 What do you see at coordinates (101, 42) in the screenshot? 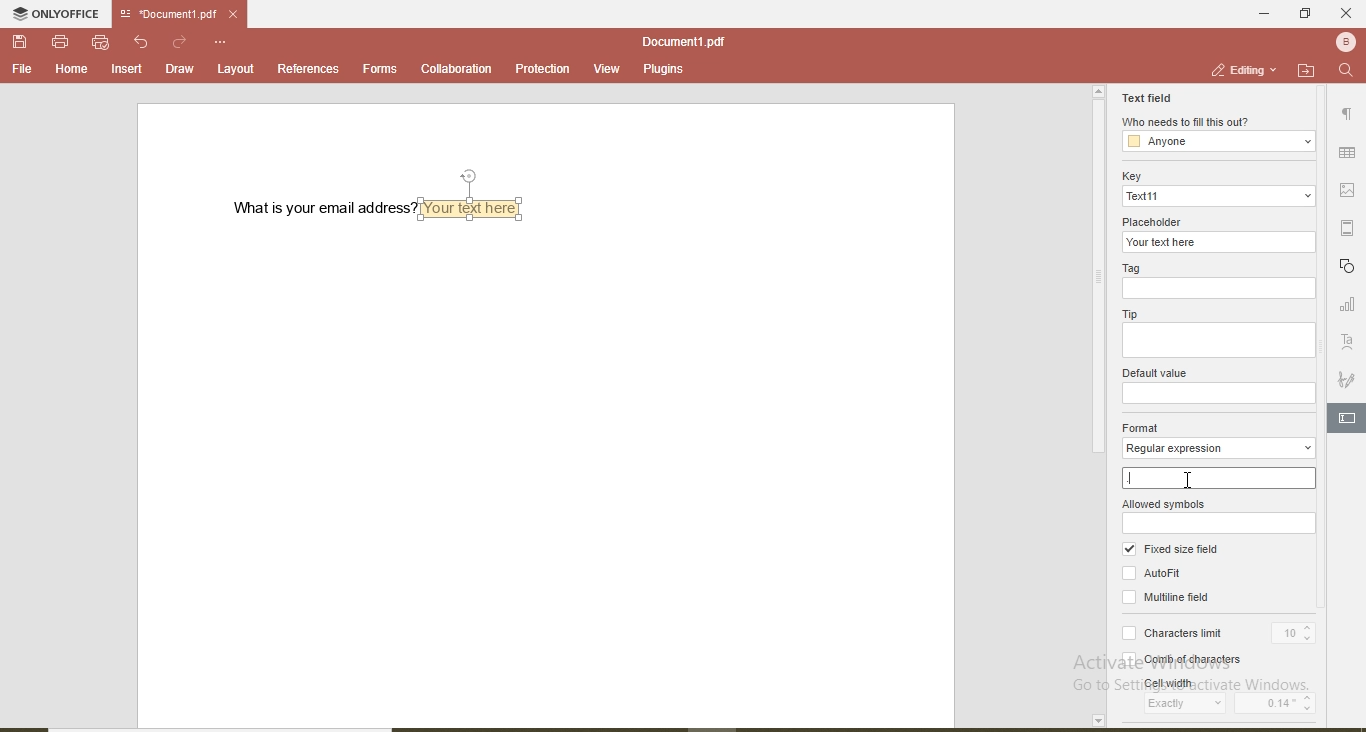
I see `quick print` at bounding box center [101, 42].